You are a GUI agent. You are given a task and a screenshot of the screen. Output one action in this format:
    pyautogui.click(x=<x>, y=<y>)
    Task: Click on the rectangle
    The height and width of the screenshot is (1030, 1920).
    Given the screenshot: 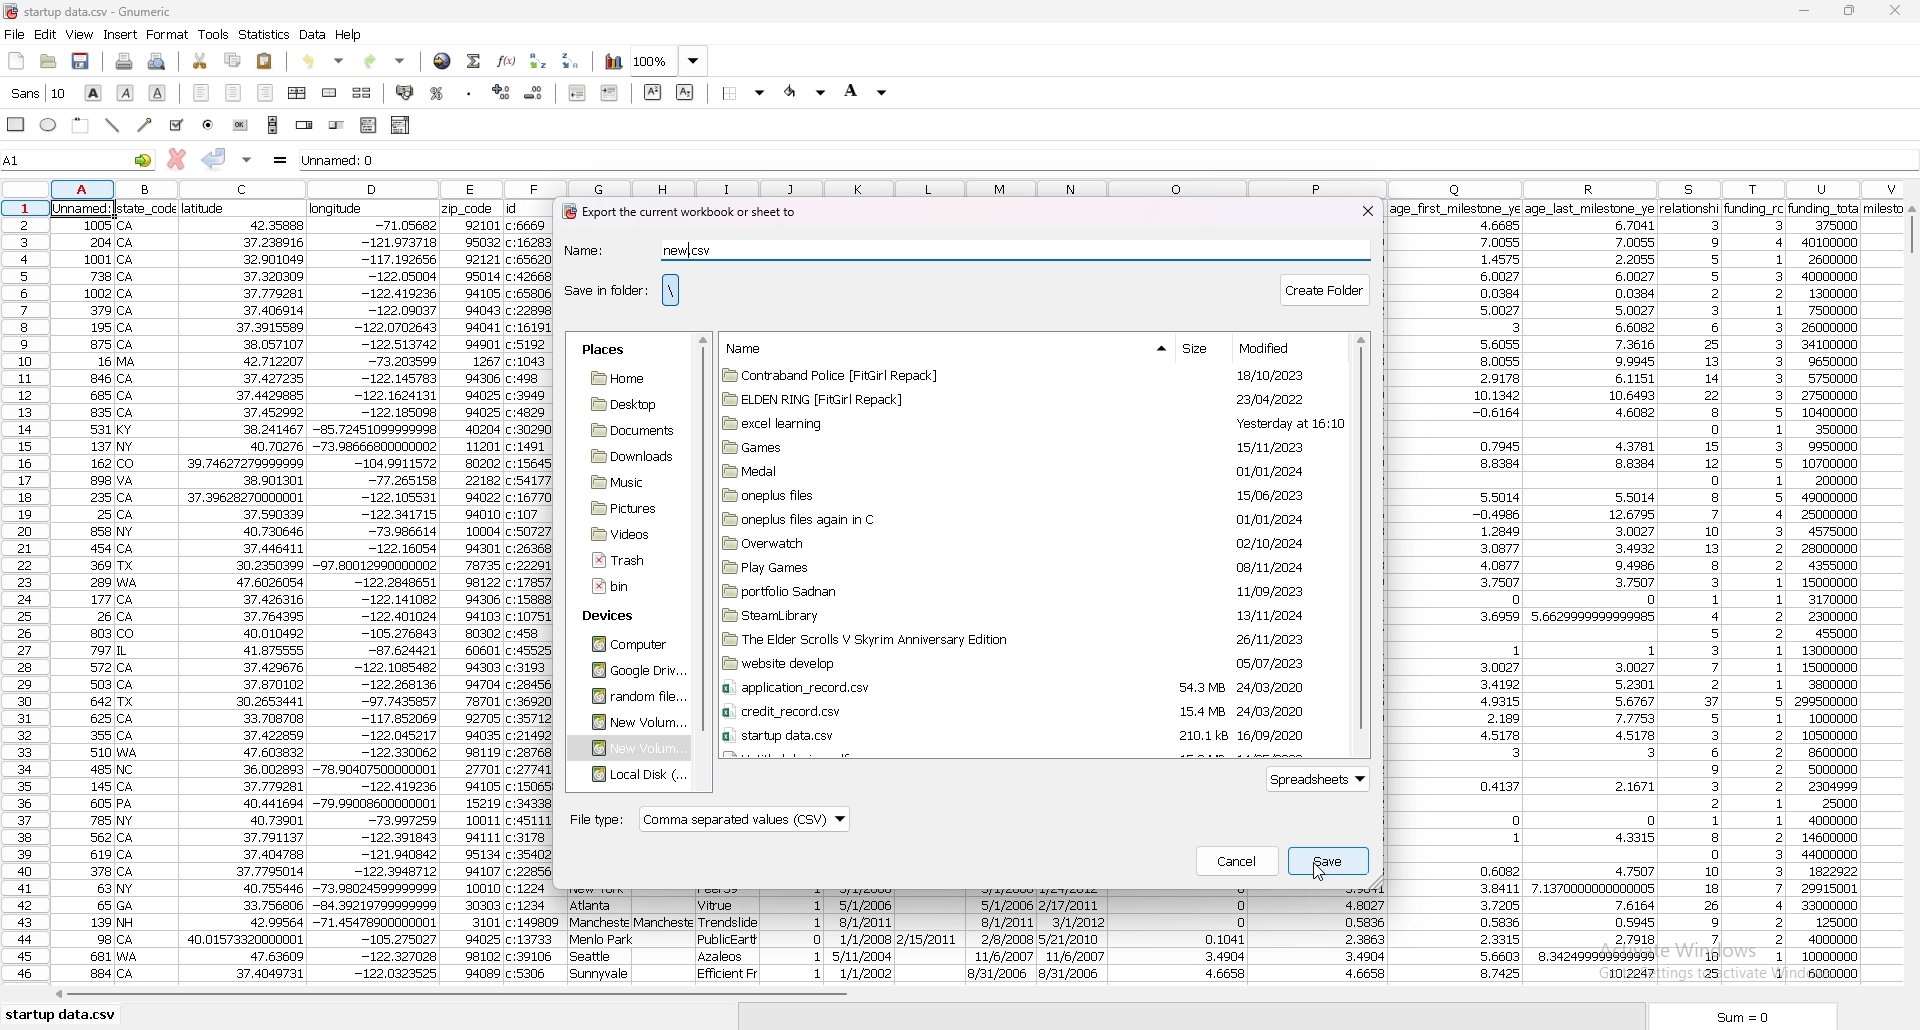 What is the action you would take?
    pyautogui.click(x=18, y=123)
    